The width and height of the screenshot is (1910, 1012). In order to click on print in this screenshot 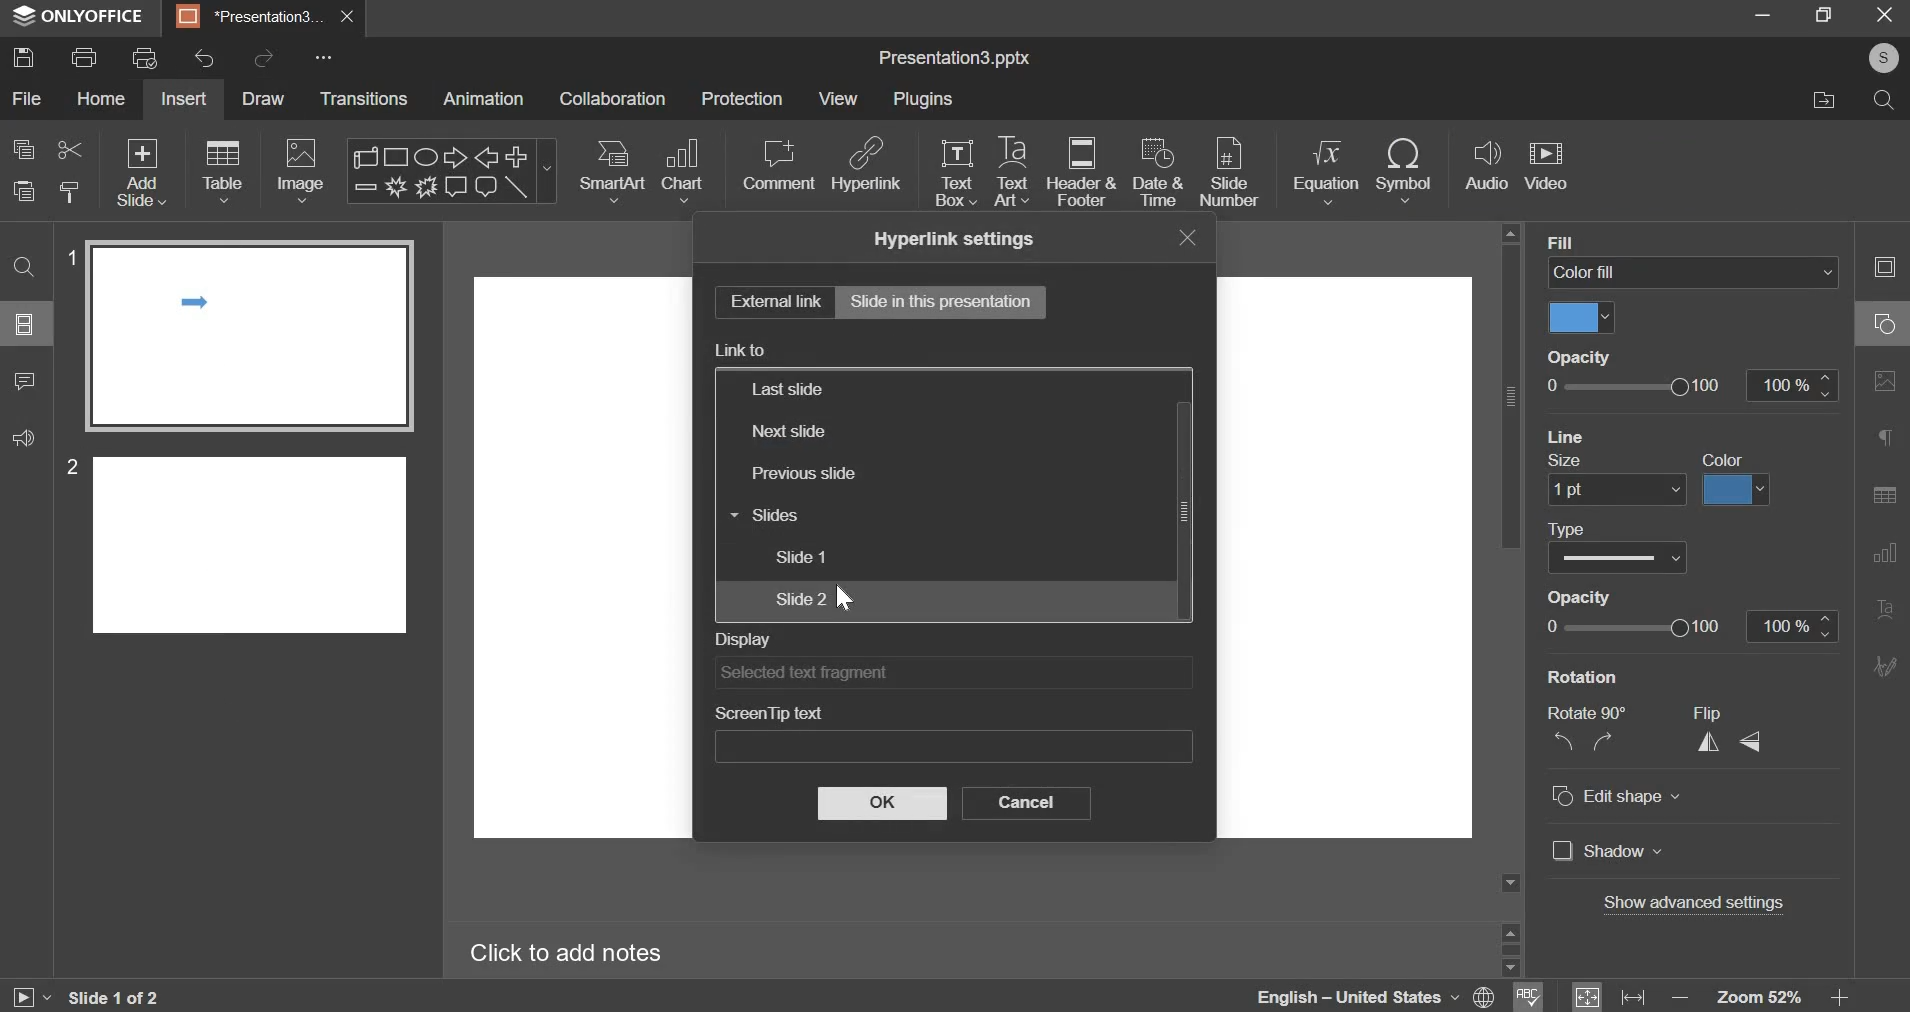, I will do `click(83, 57)`.